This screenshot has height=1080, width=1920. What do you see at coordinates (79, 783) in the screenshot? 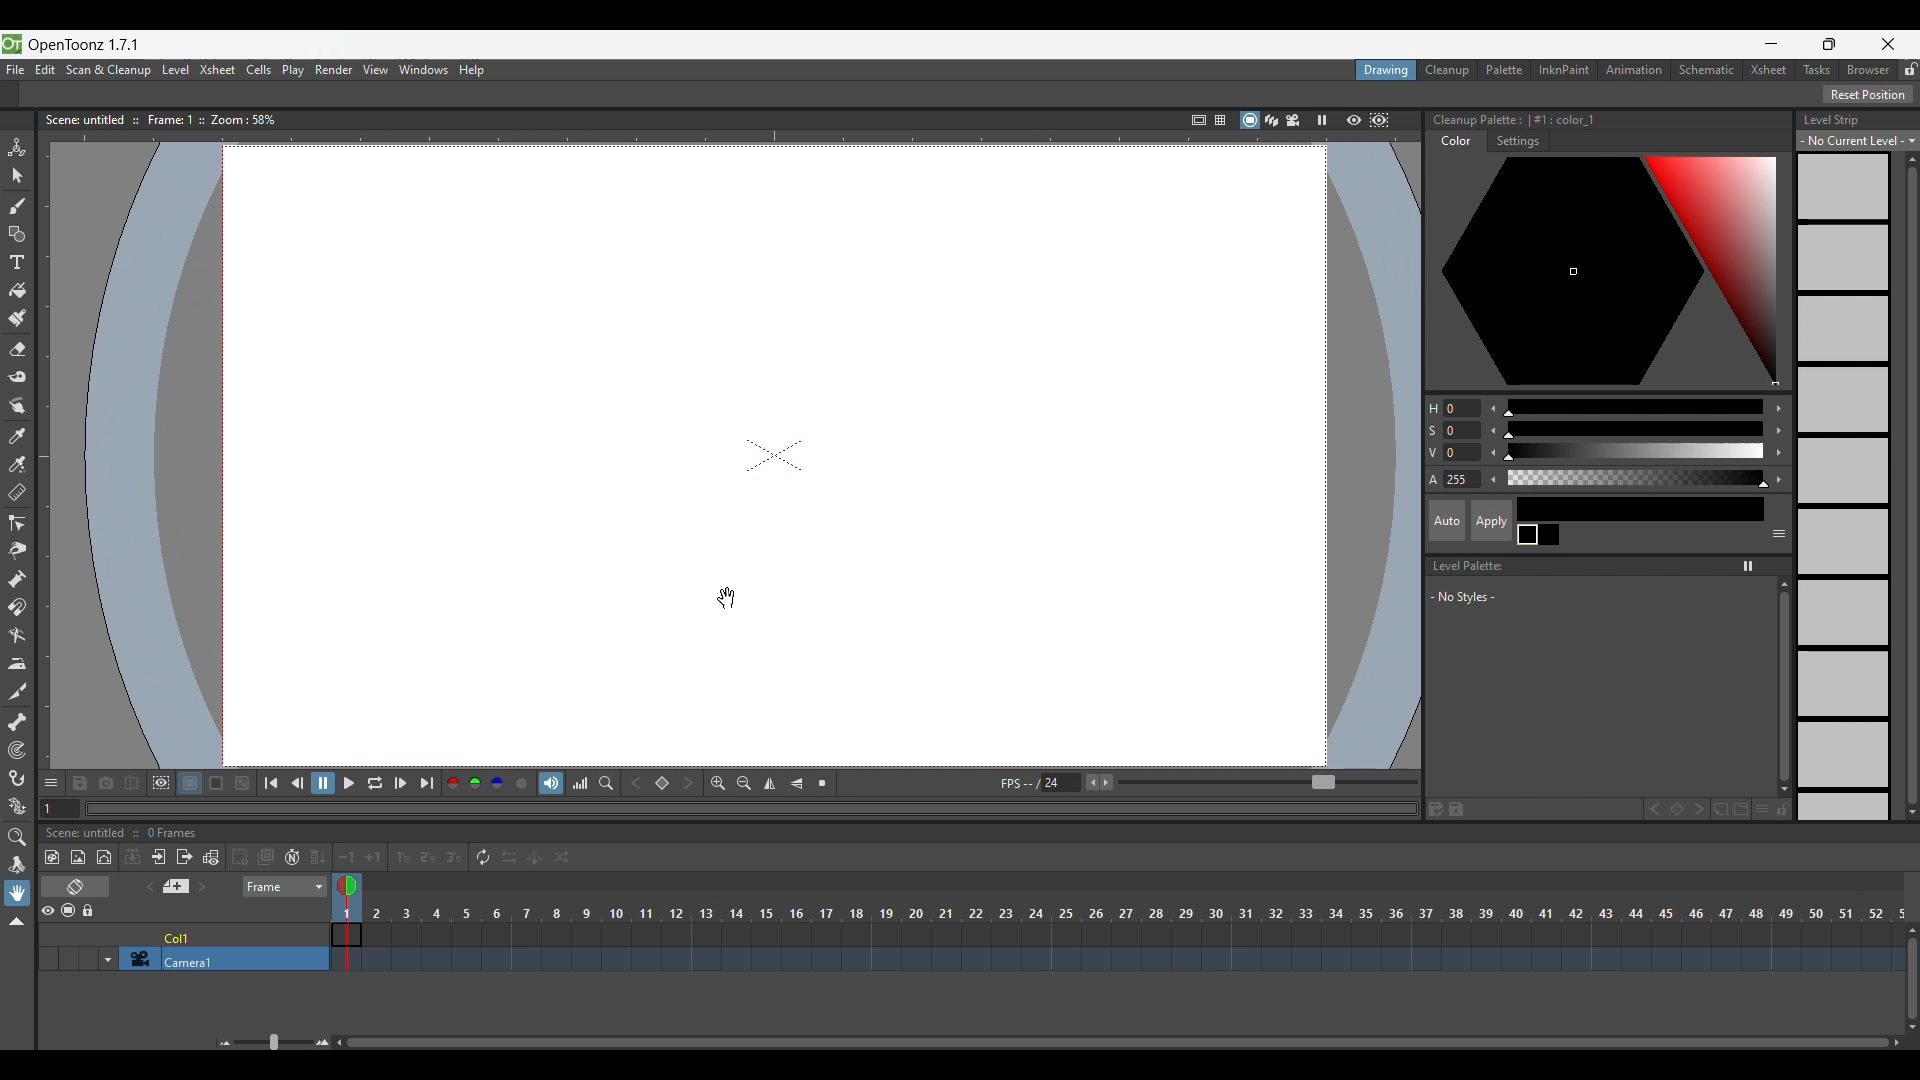
I see `Save images` at bounding box center [79, 783].